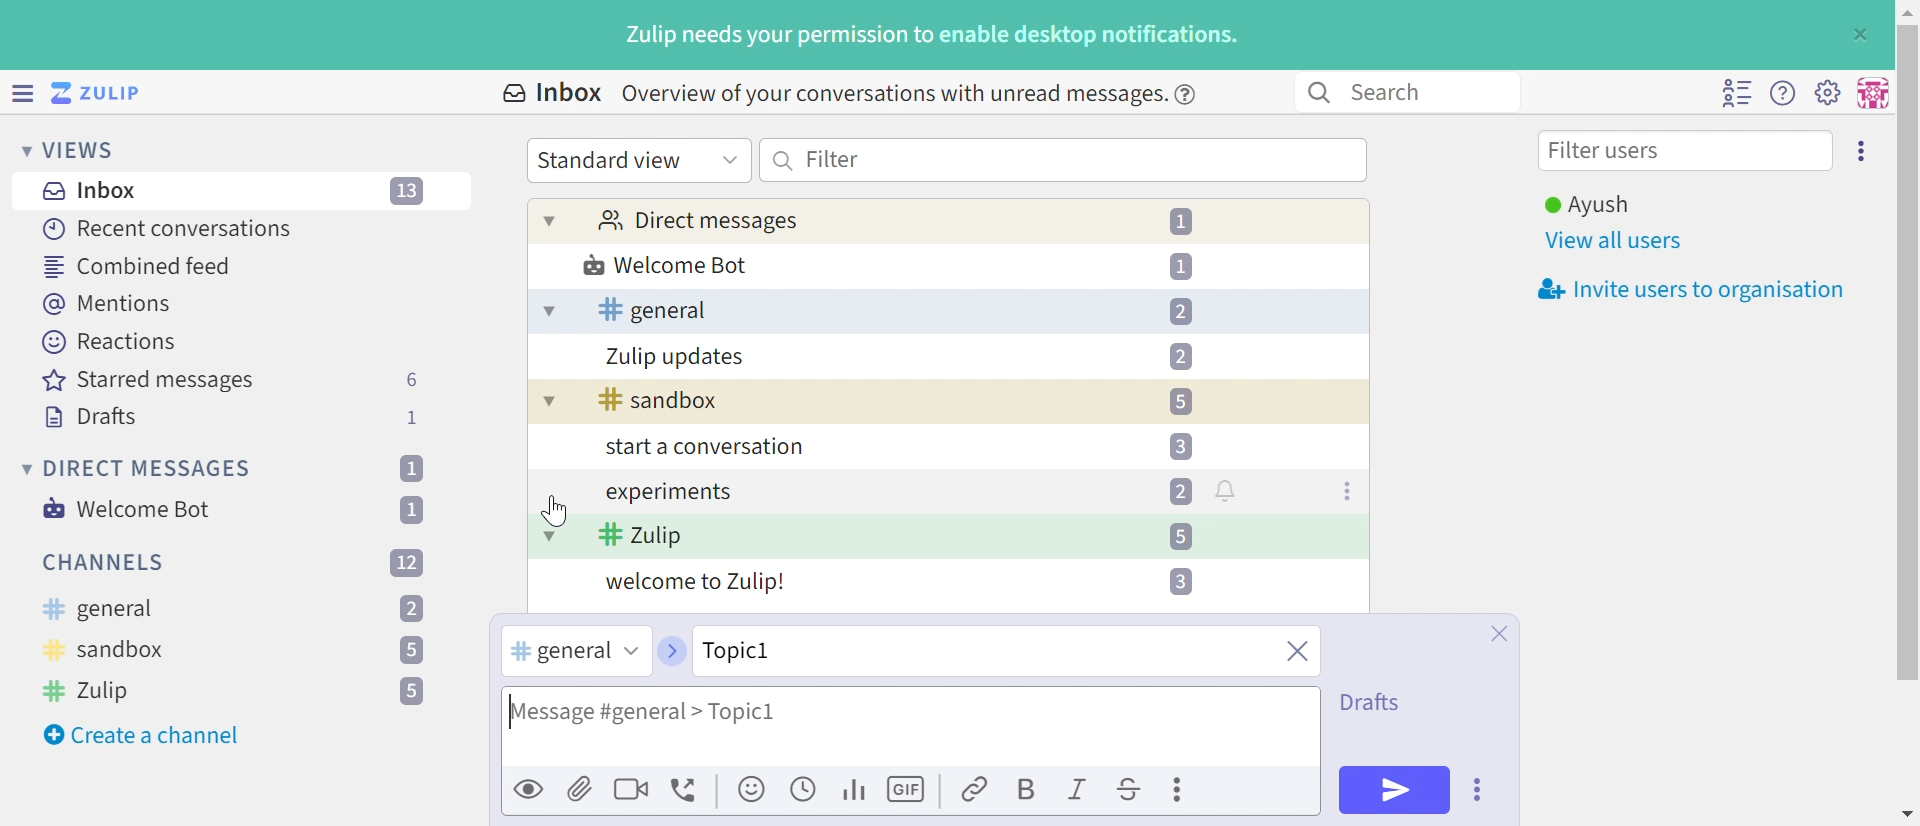 The height and width of the screenshot is (826, 1920). Describe the element at coordinates (1396, 91) in the screenshot. I see `Search` at that location.